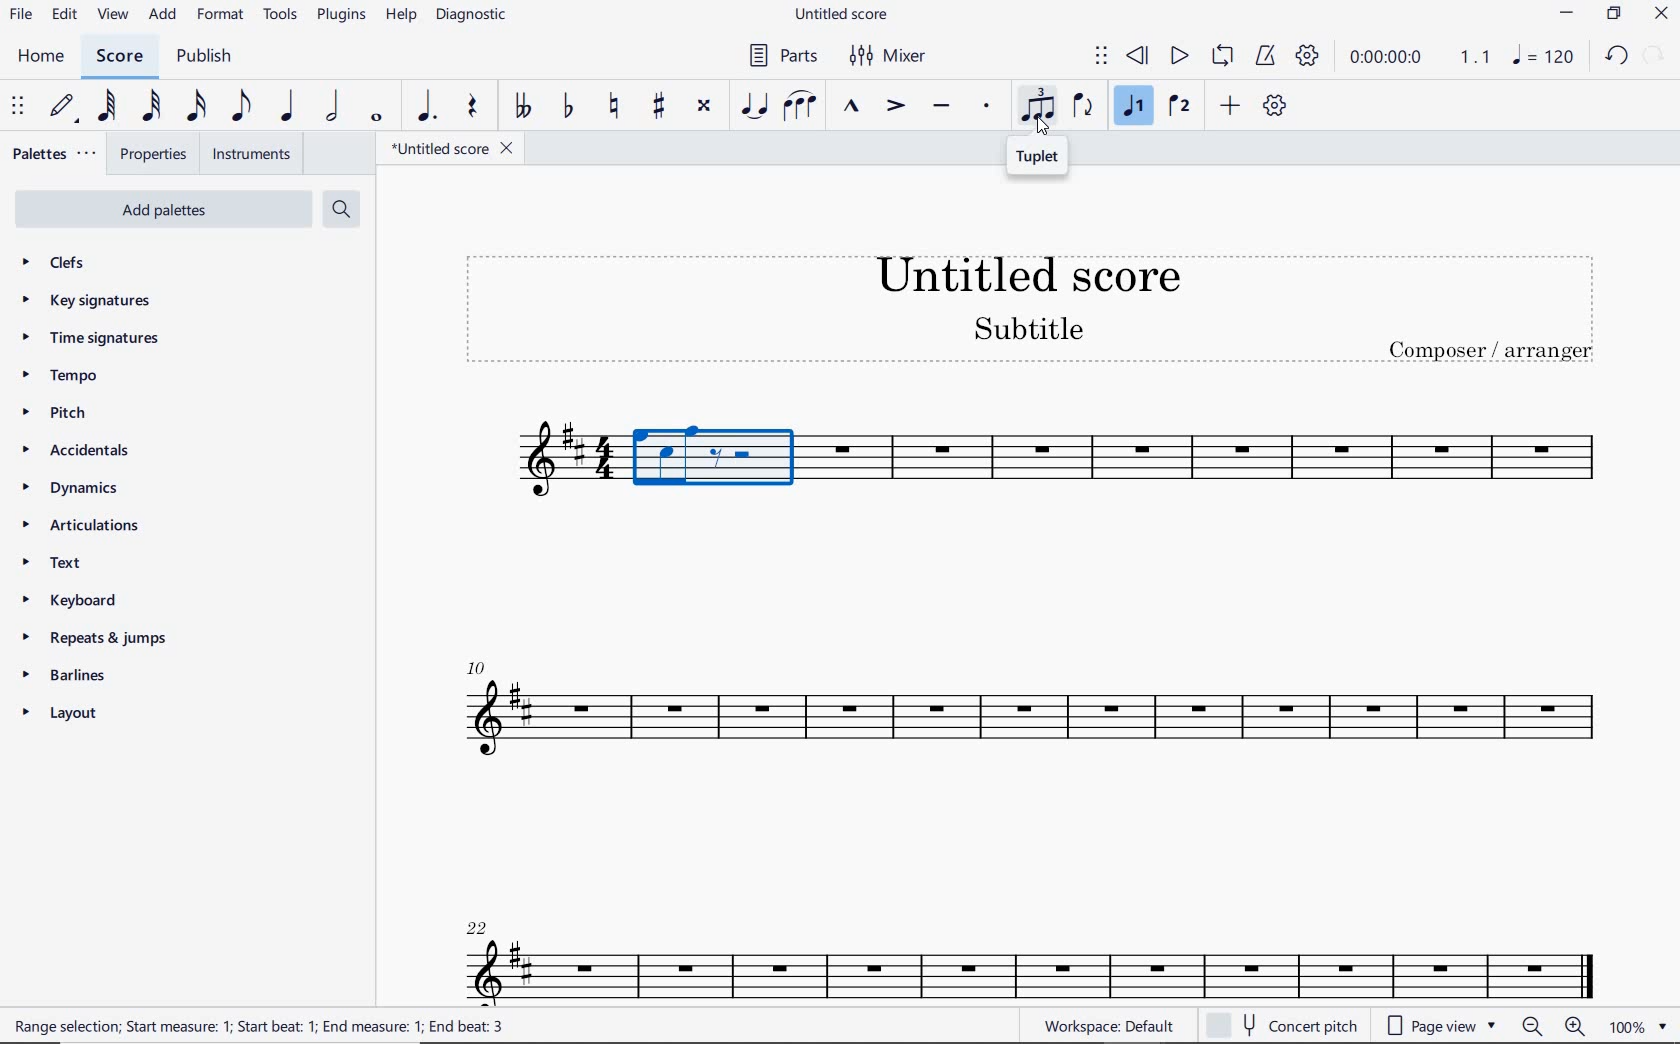 This screenshot has width=1680, height=1044. Describe the element at coordinates (280, 15) in the screenshot. I see `TOOLS` at that location.